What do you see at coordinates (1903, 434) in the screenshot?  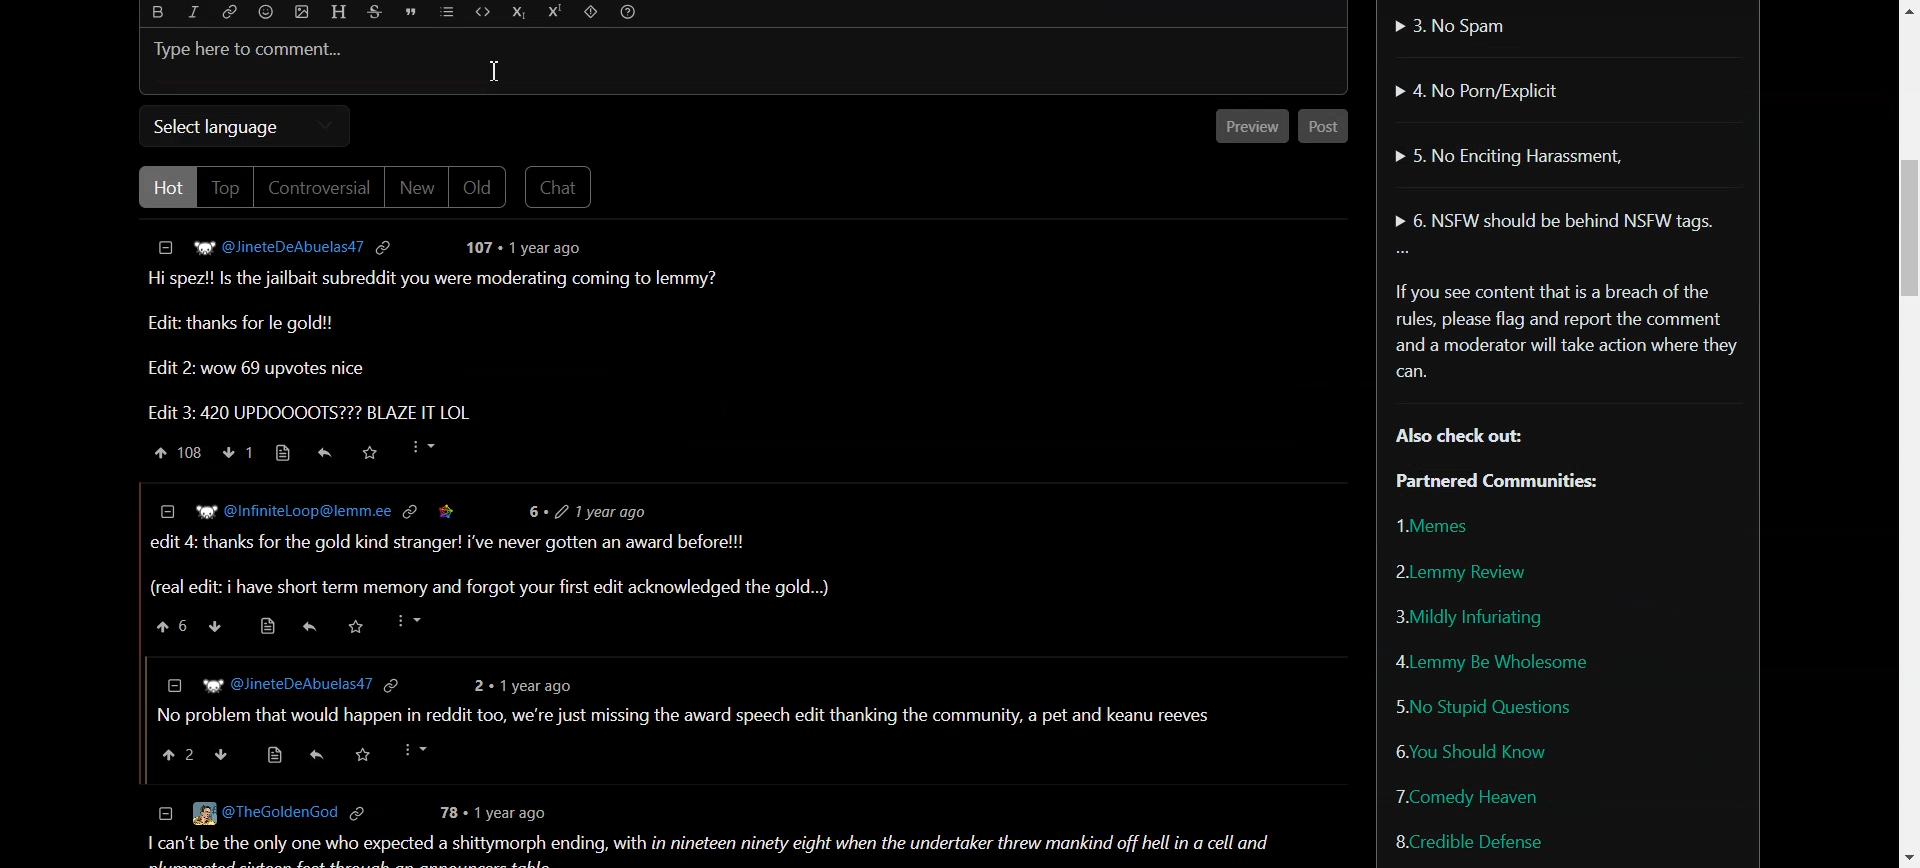 I see `Vertical Scroll bar` at bounding box center [1903, 434].